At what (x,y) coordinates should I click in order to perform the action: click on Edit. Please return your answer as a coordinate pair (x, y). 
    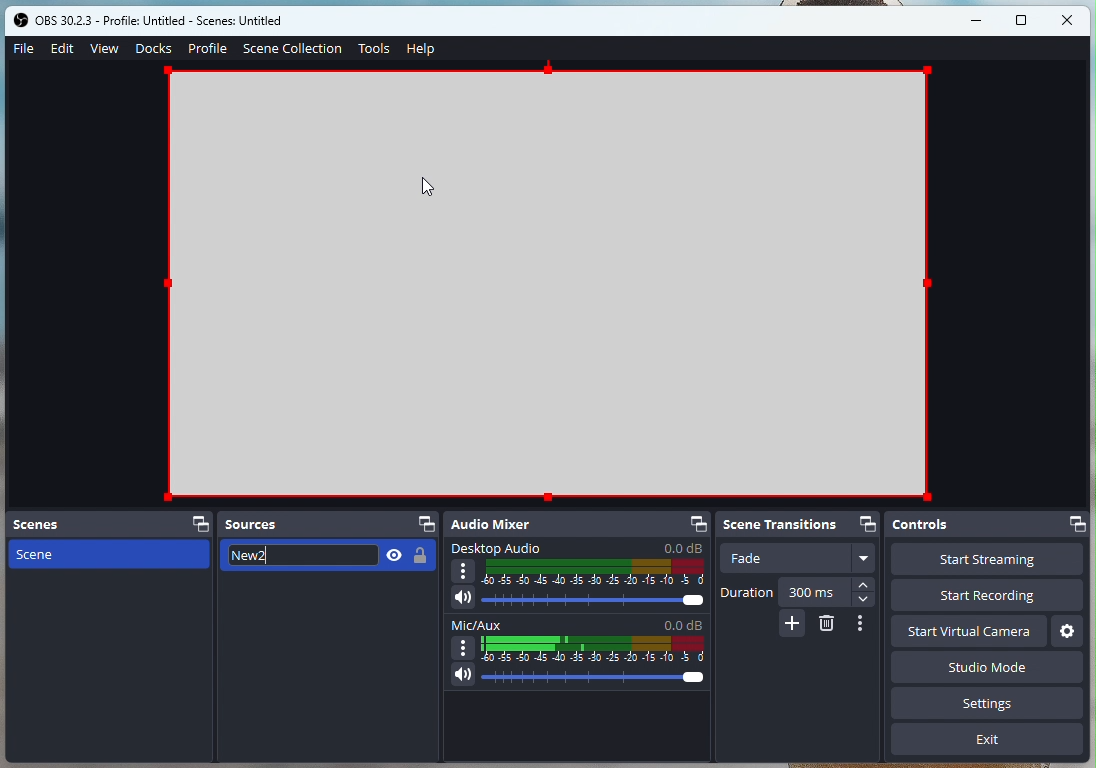
    Looking at the image, I should click on (65, 50).